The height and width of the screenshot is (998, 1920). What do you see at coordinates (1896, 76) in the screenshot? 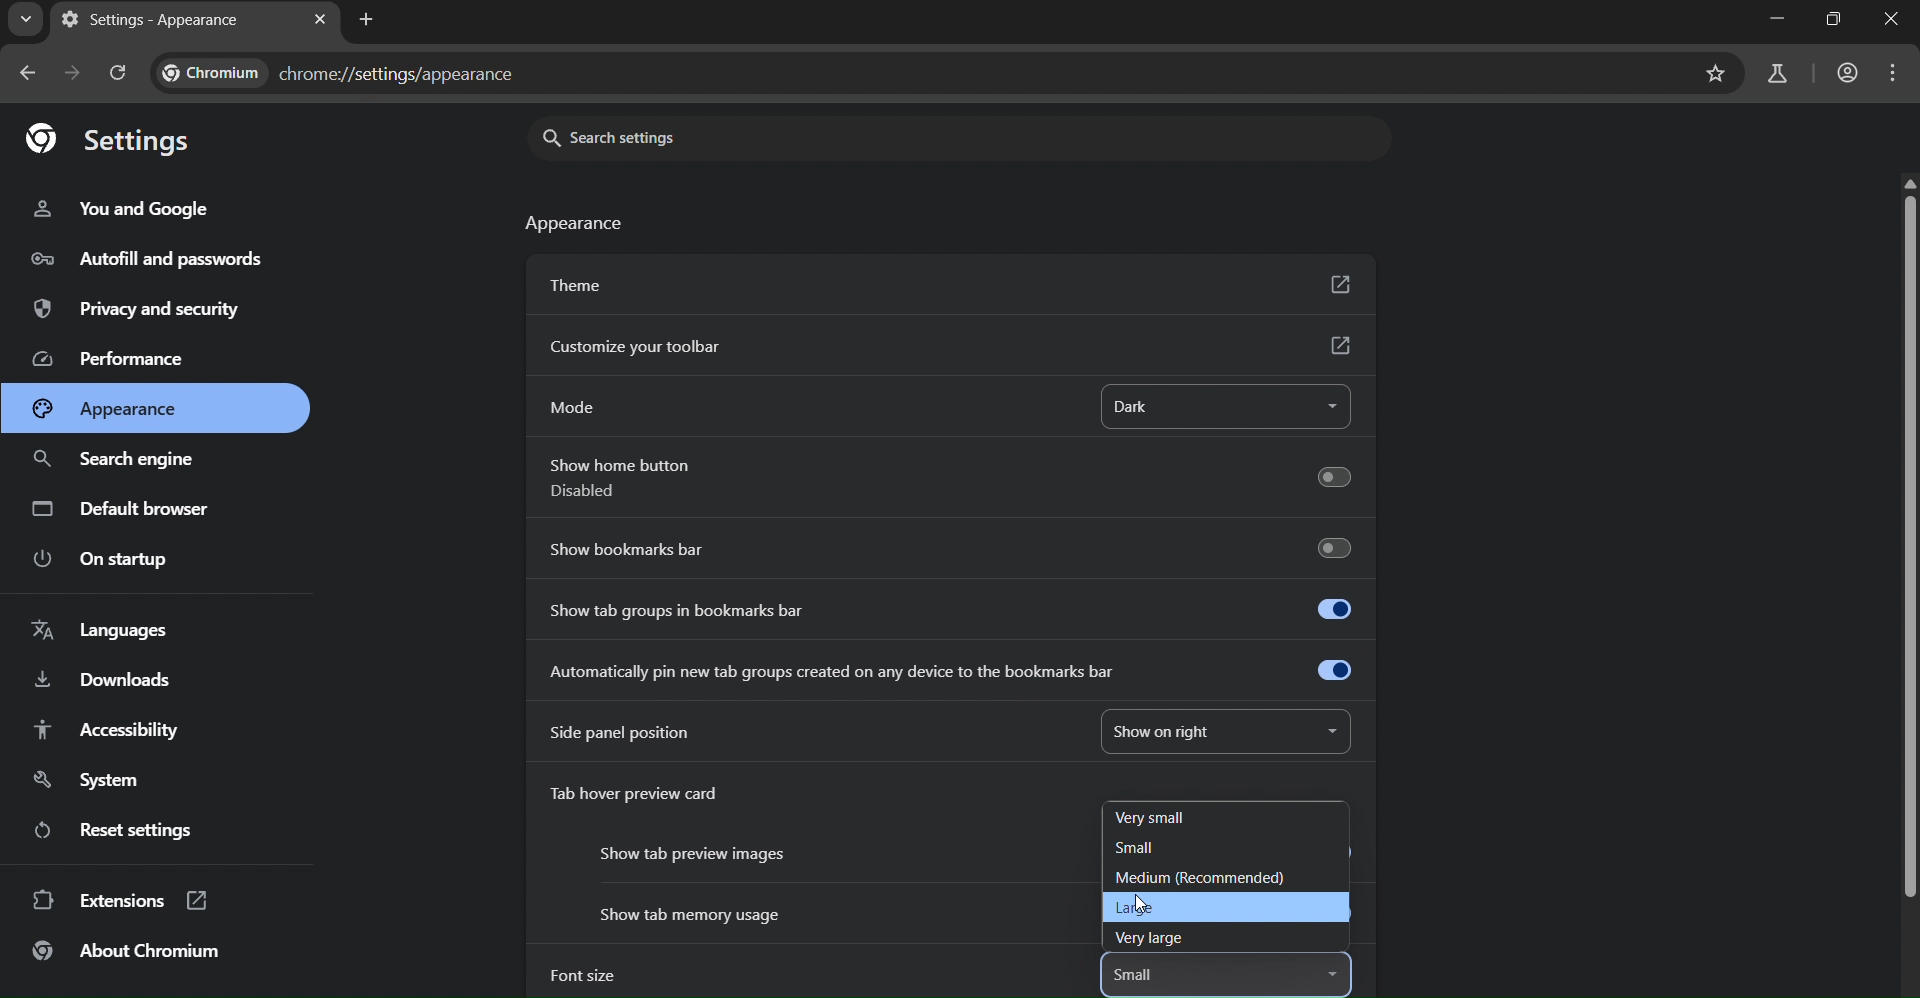
I see `menu` at bounding box center [1896, 76].